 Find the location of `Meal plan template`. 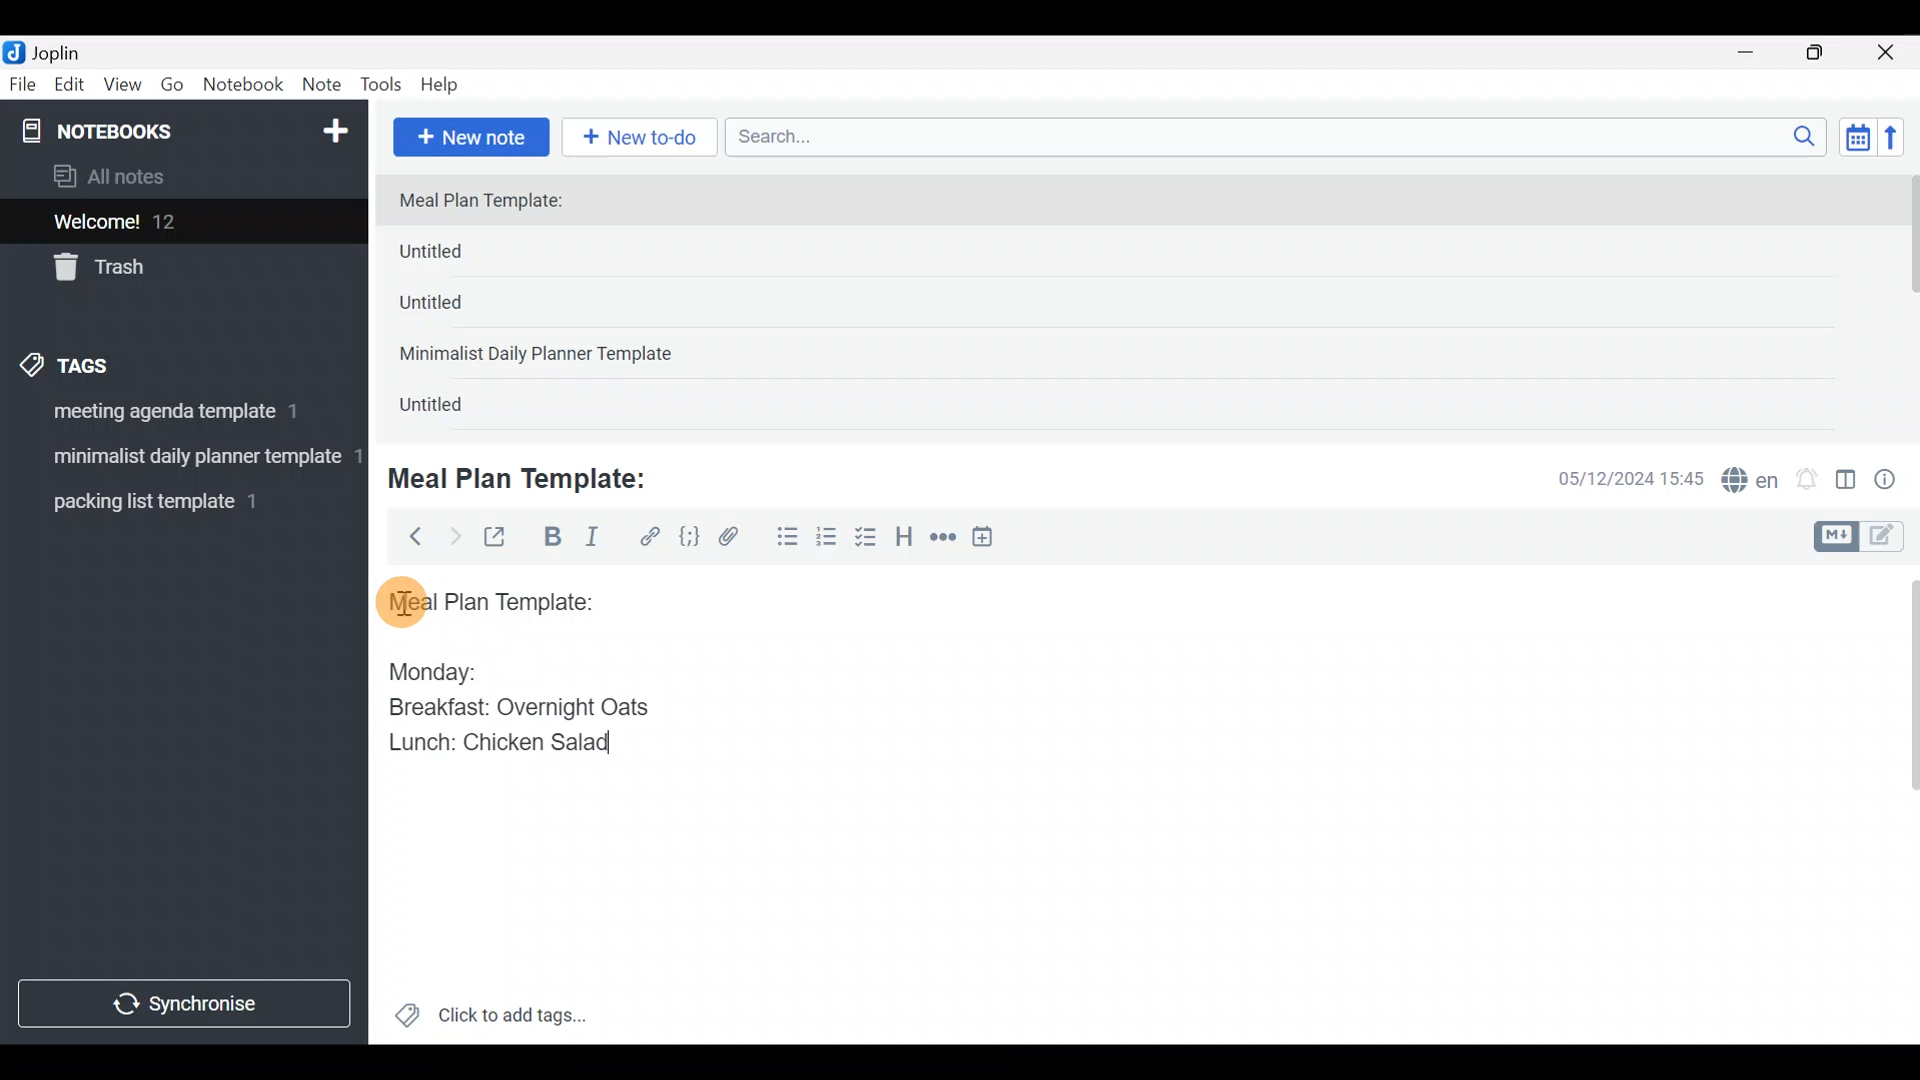

Meal plan template is located at coordinates (484, 599).